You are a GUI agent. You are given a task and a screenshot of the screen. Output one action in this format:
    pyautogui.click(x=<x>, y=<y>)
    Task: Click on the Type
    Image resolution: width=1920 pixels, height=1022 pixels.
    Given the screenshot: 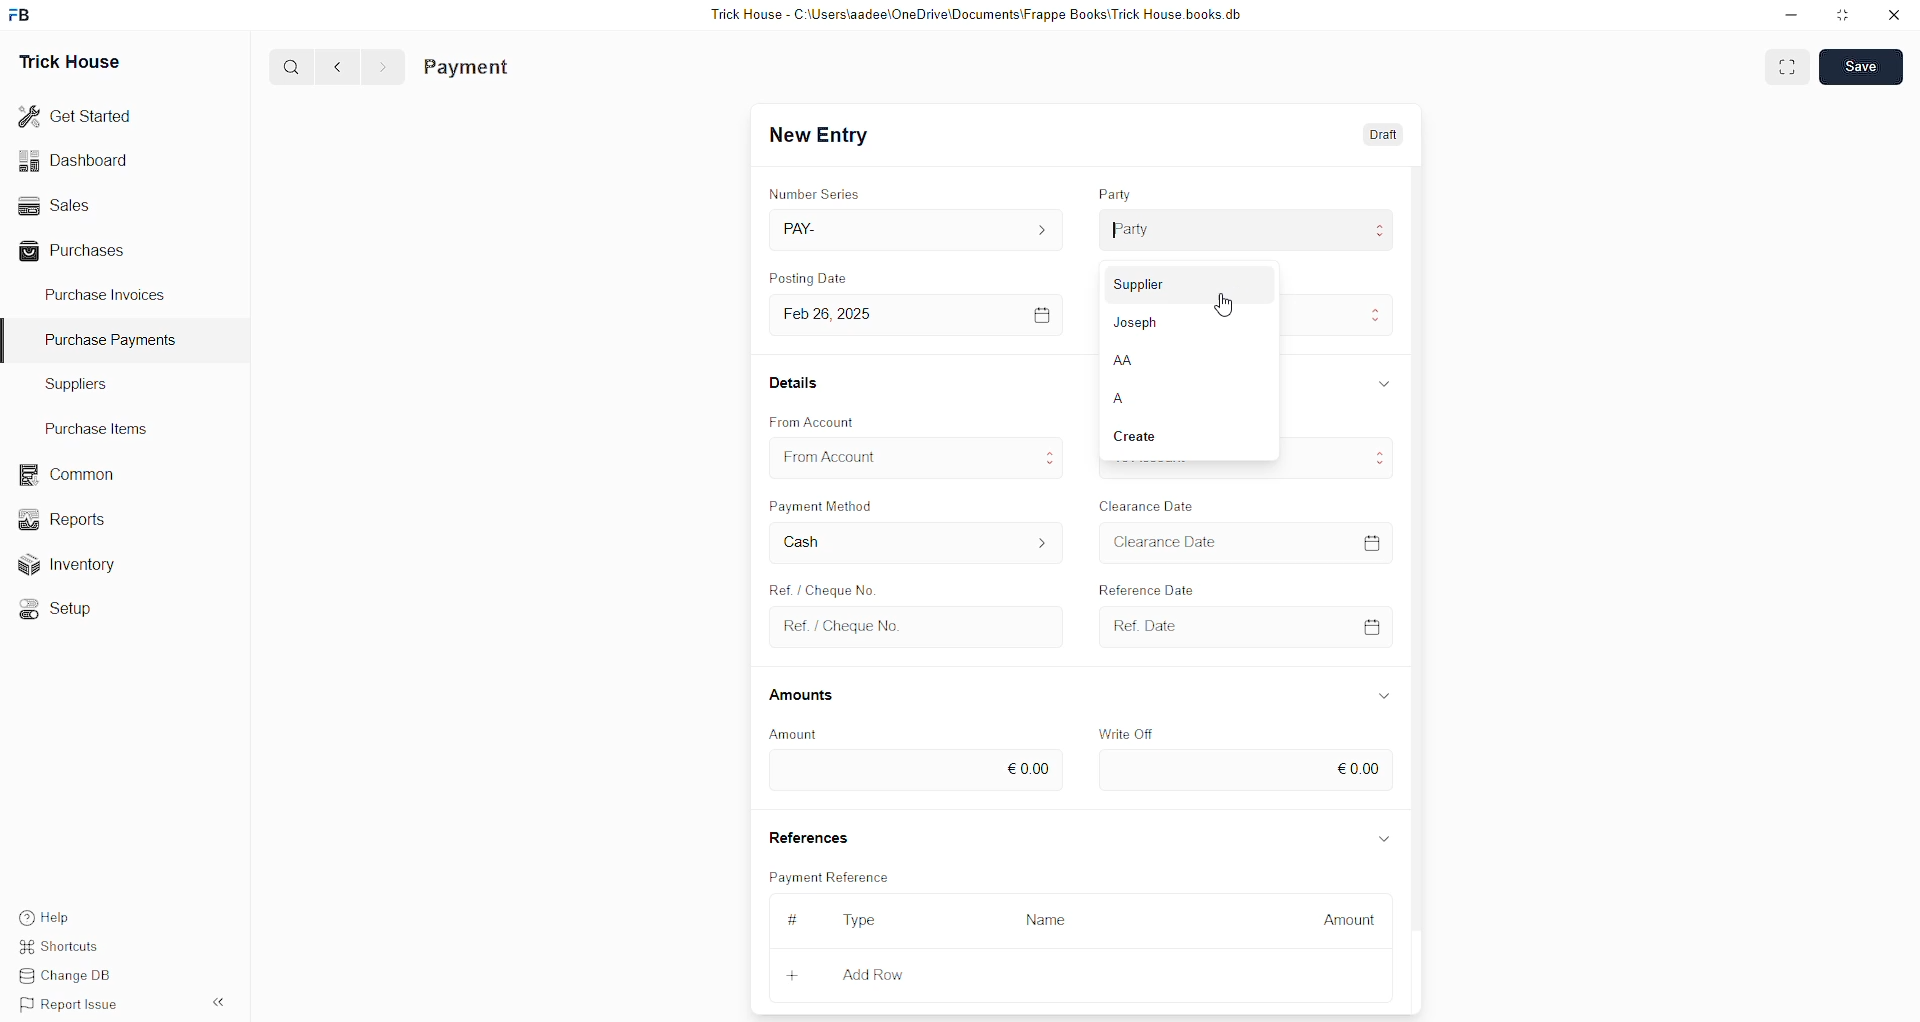 What is the action you would take?
    pyautogui.click(x=863, y=920)
    